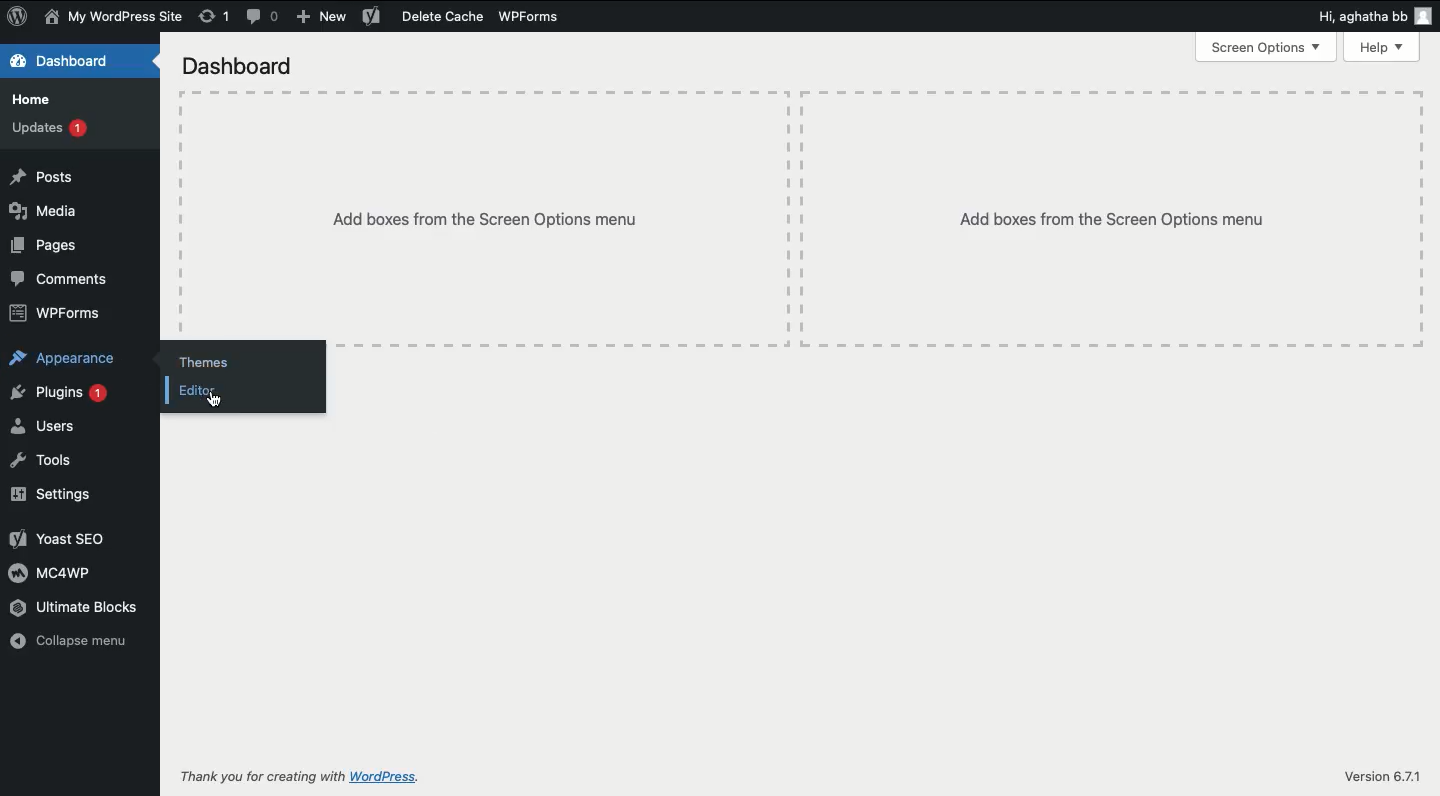  Describe the element at coordinates (1368, 18) in the screenshot. I see `Hi, aghatha bb ` at that location.